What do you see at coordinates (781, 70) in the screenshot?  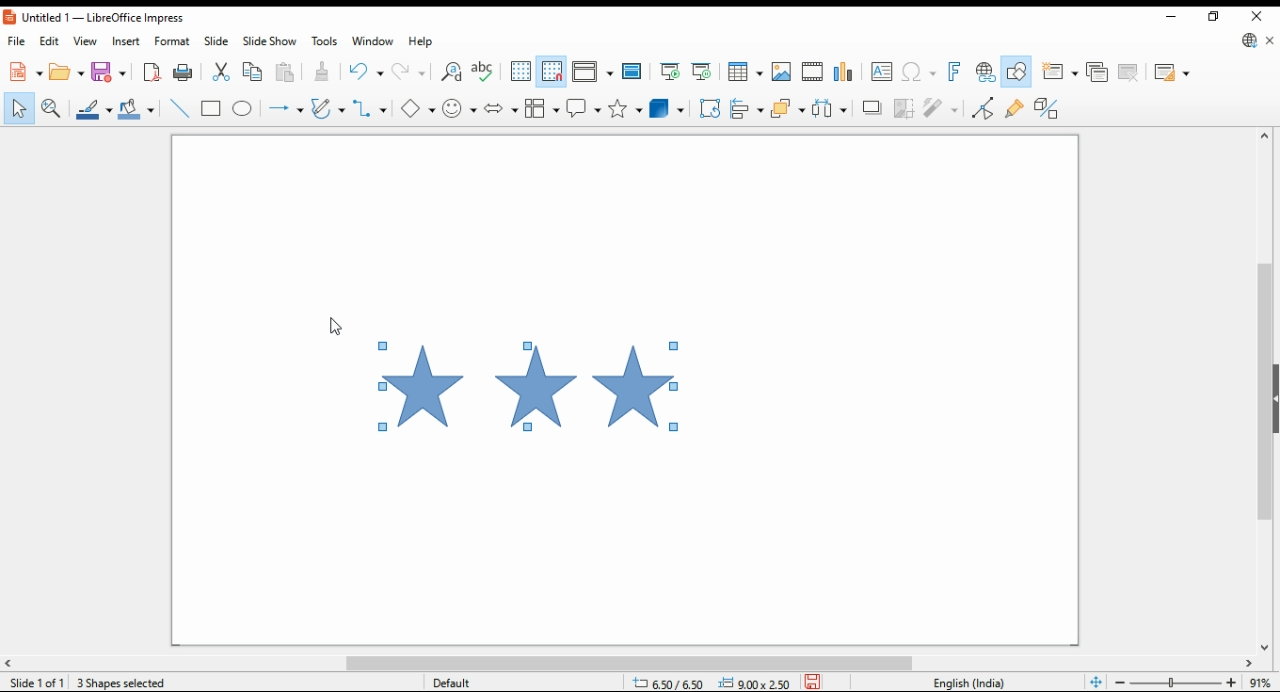 I see `insert image` at bounding box center [781, 70].